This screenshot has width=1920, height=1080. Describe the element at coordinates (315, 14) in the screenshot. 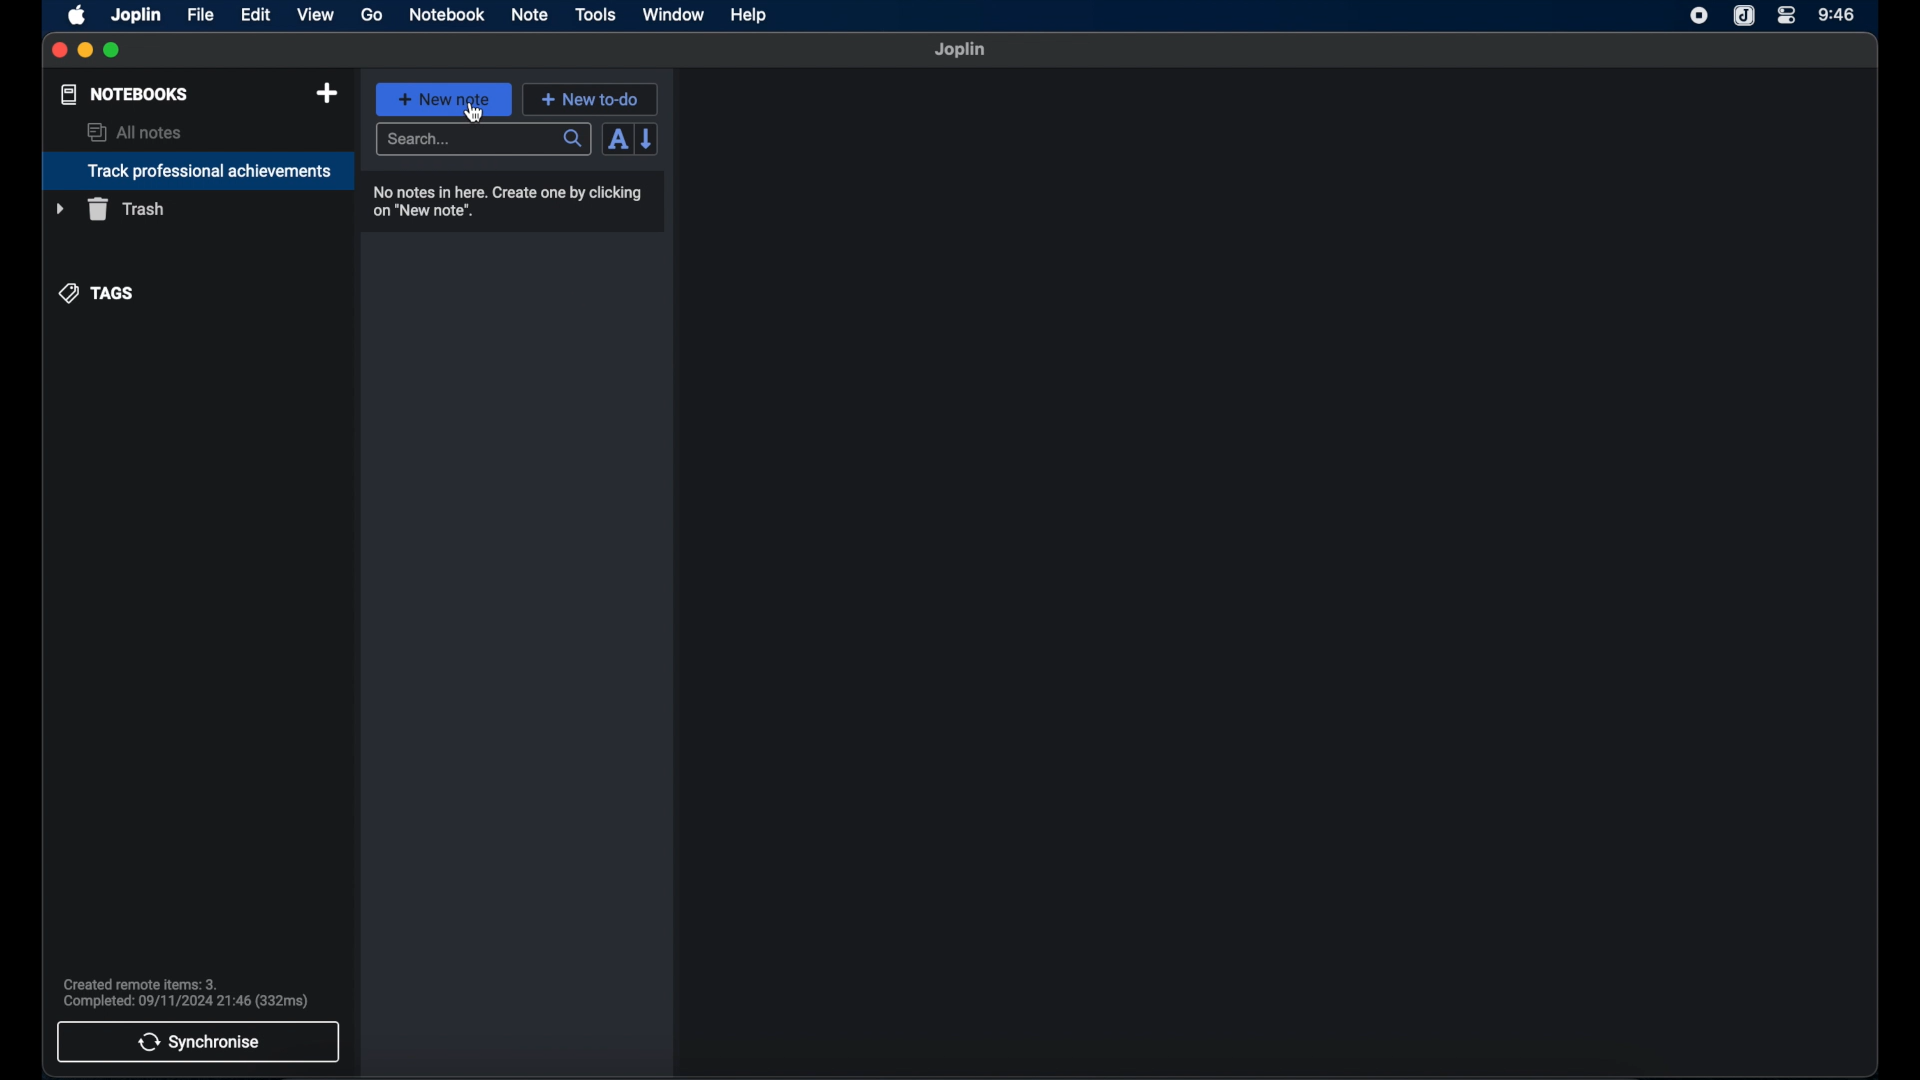

I see `view` at that location.